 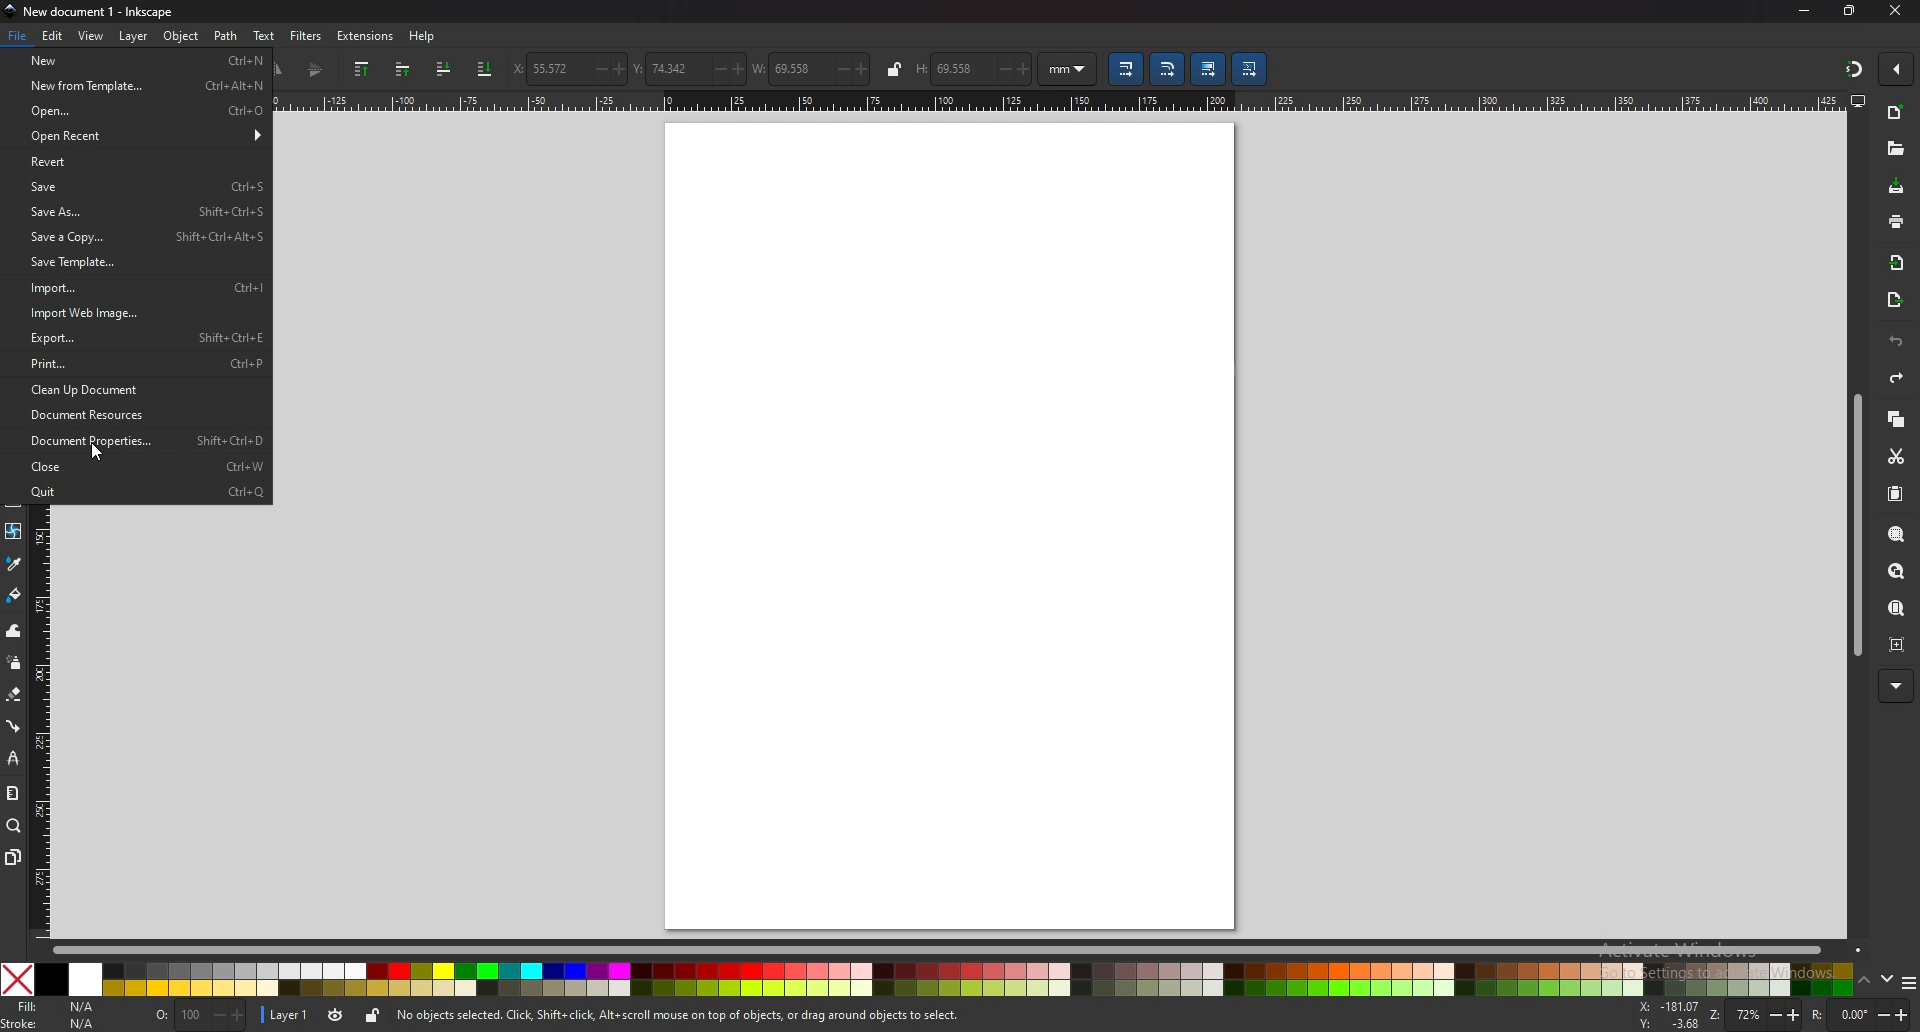 I want to click on redo, so click(x=1897, y=378).